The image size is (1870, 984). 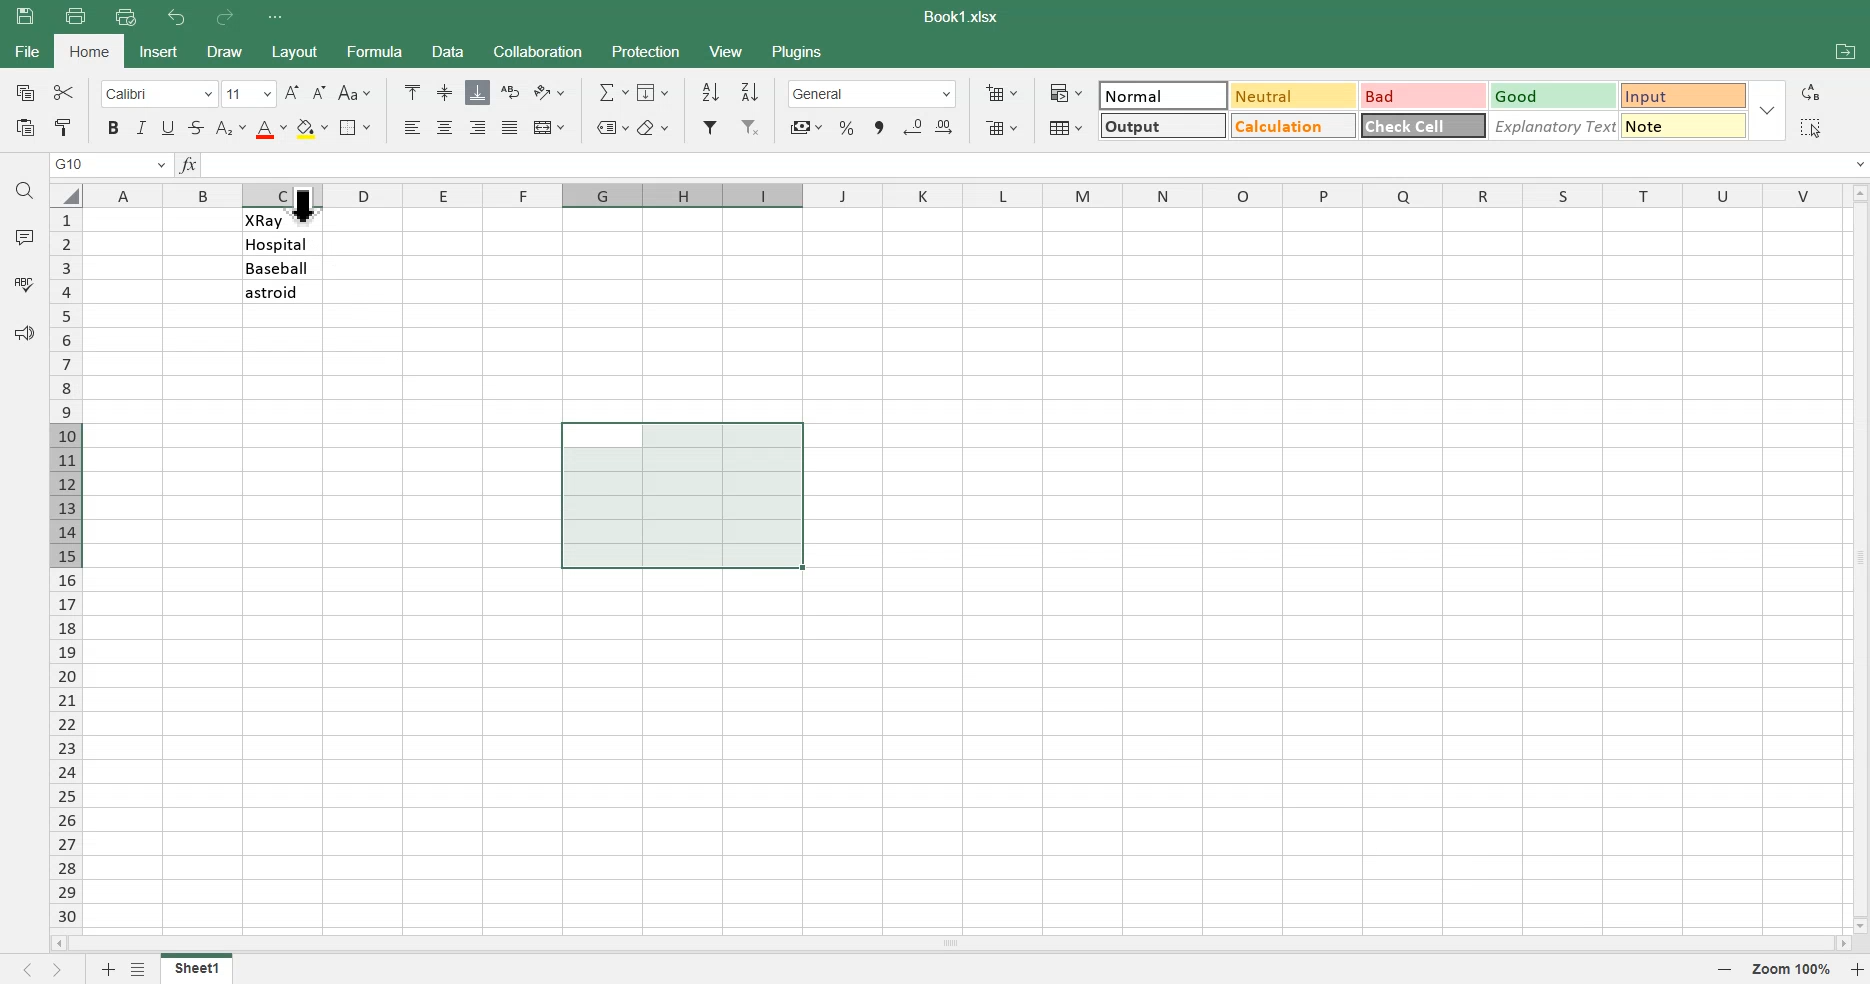 I want to click on astroid, so click(x=281, y=292).